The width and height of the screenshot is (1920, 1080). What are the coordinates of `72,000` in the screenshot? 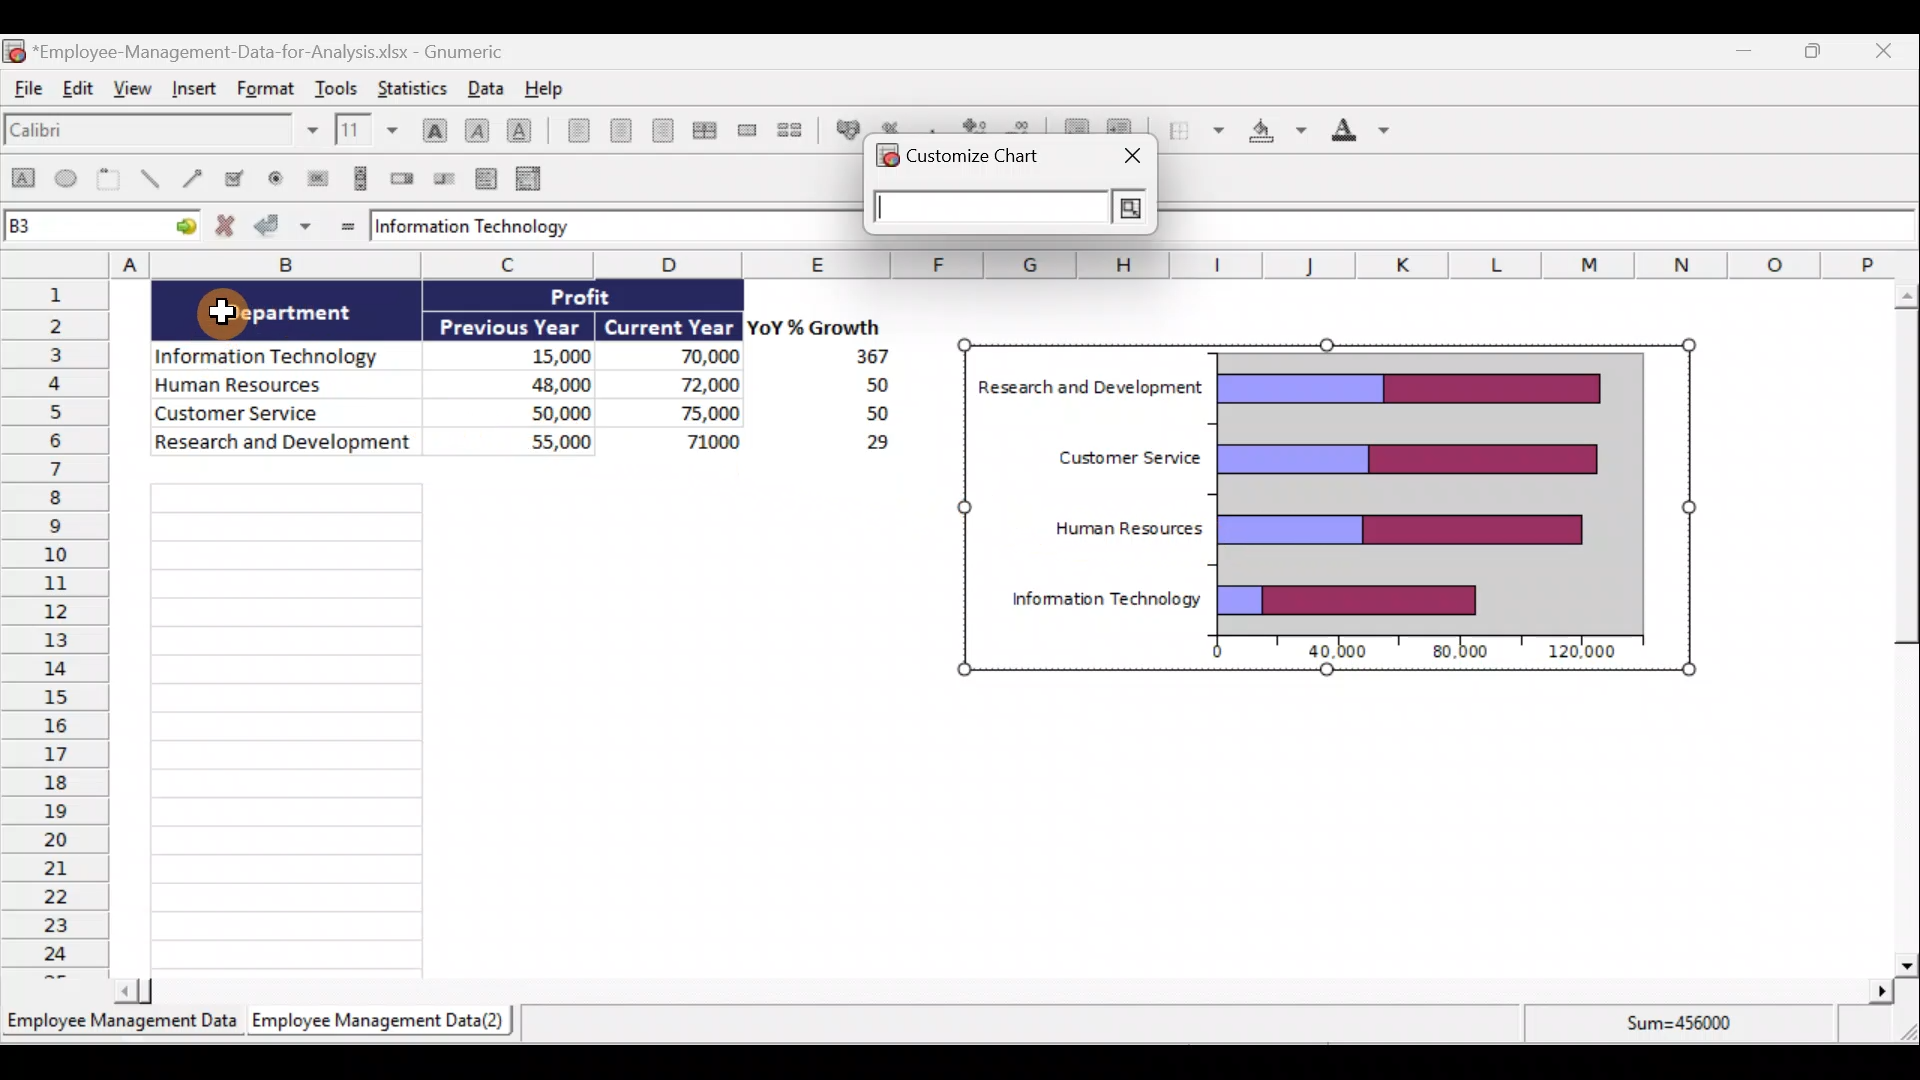 It's located at (692, 386).